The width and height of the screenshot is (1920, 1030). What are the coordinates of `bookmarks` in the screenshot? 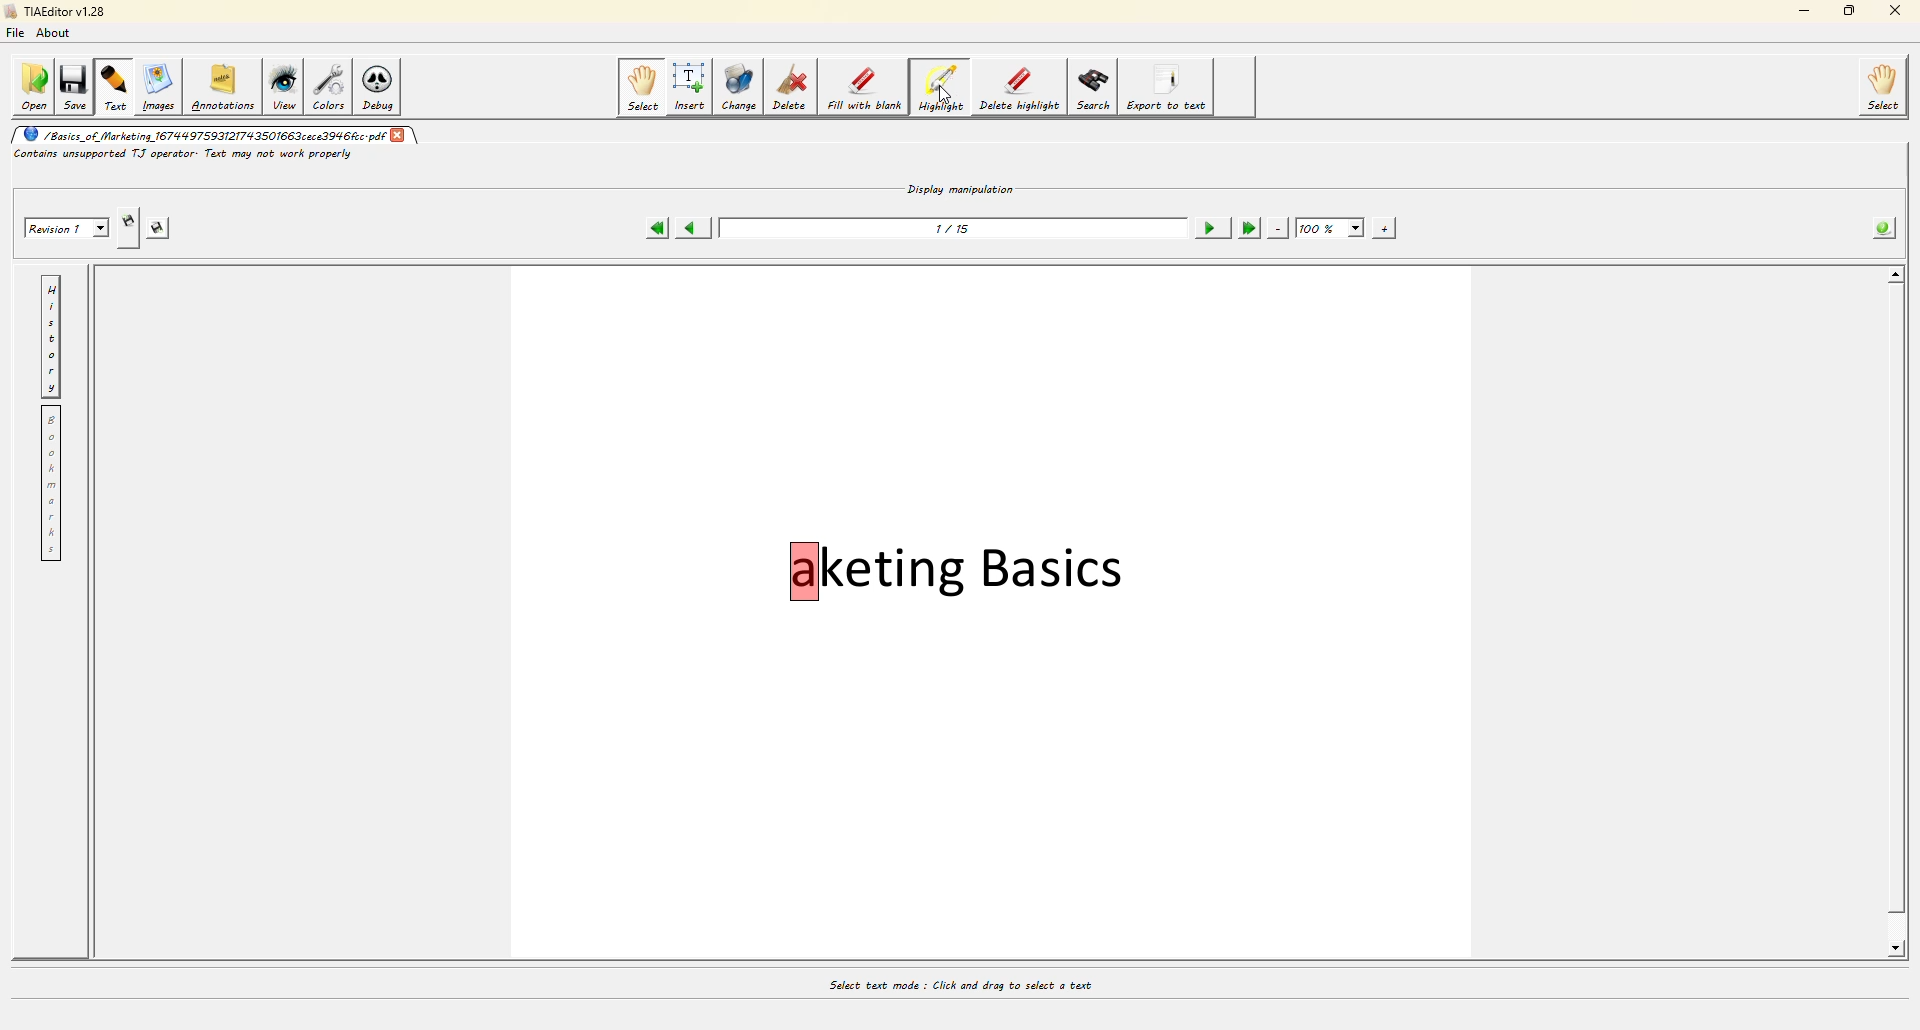 It's located at (49, 484).